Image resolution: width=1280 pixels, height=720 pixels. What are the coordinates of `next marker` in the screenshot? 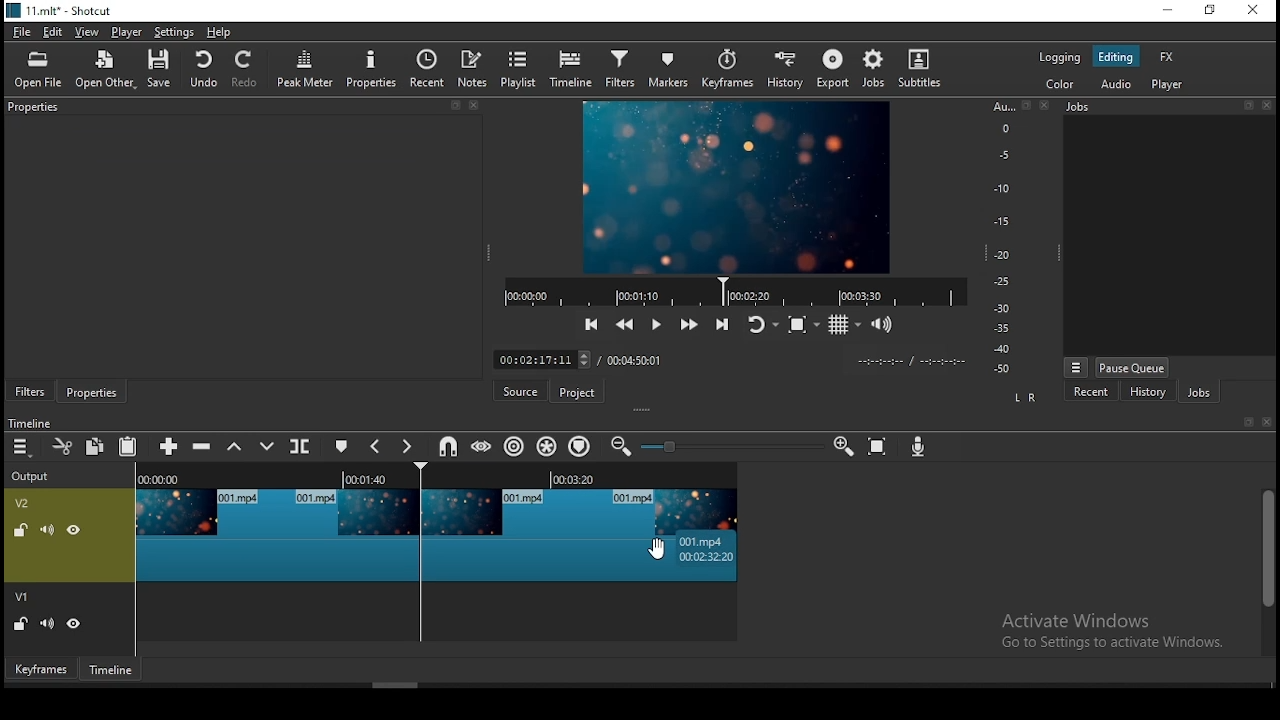 It's located at (407, 448).